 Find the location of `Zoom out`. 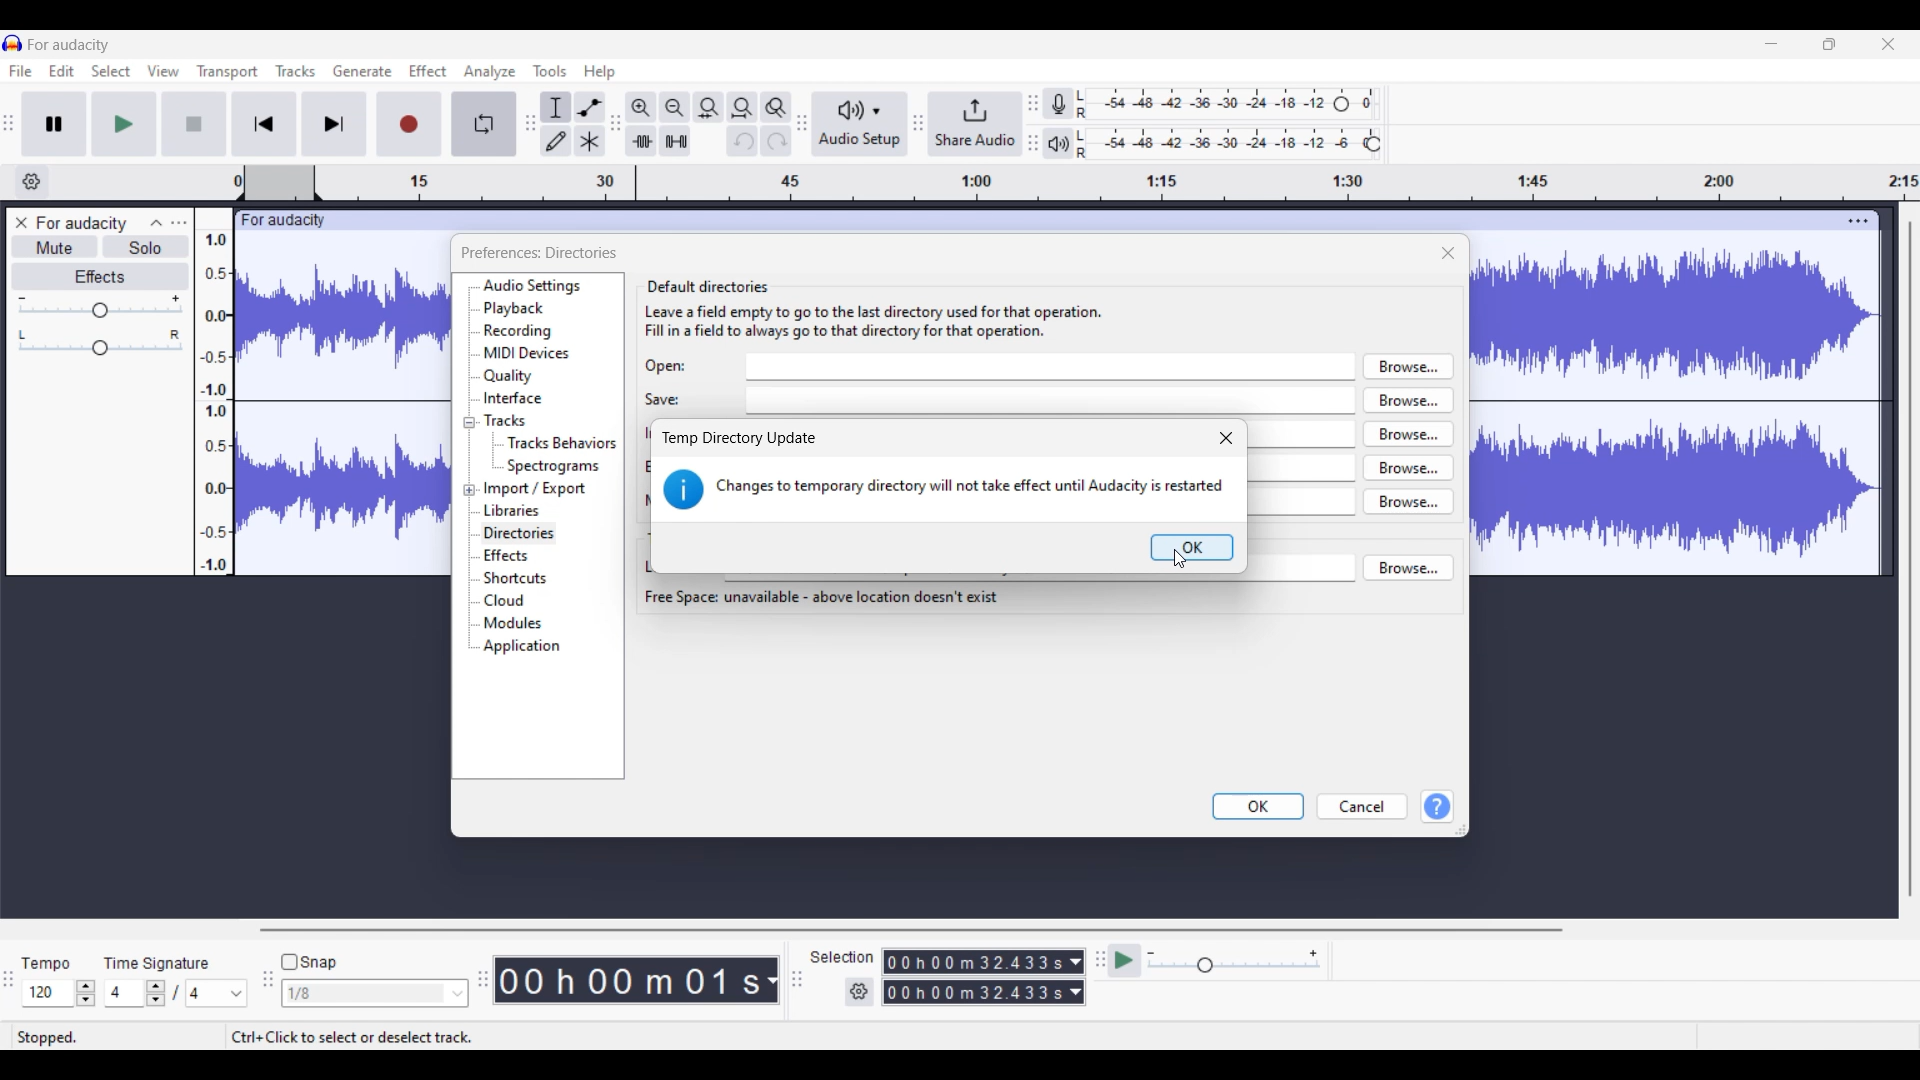

Zoom out is located at coordinates (675, 108).